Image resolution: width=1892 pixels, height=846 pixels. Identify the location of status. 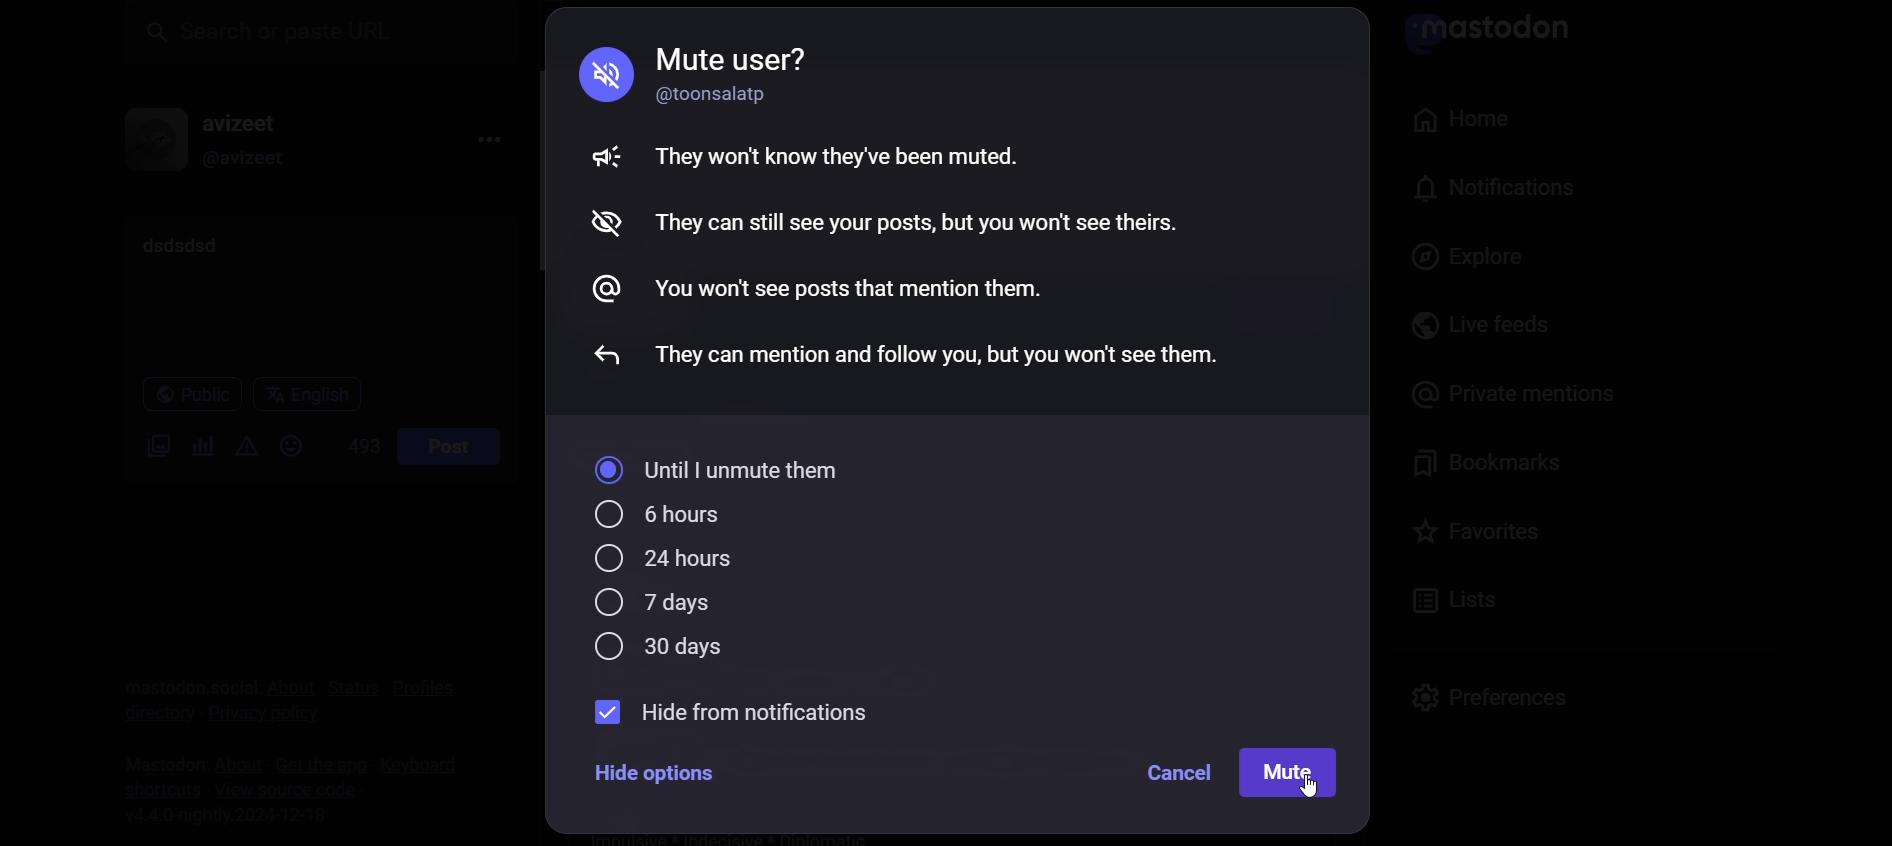
(348, 677).